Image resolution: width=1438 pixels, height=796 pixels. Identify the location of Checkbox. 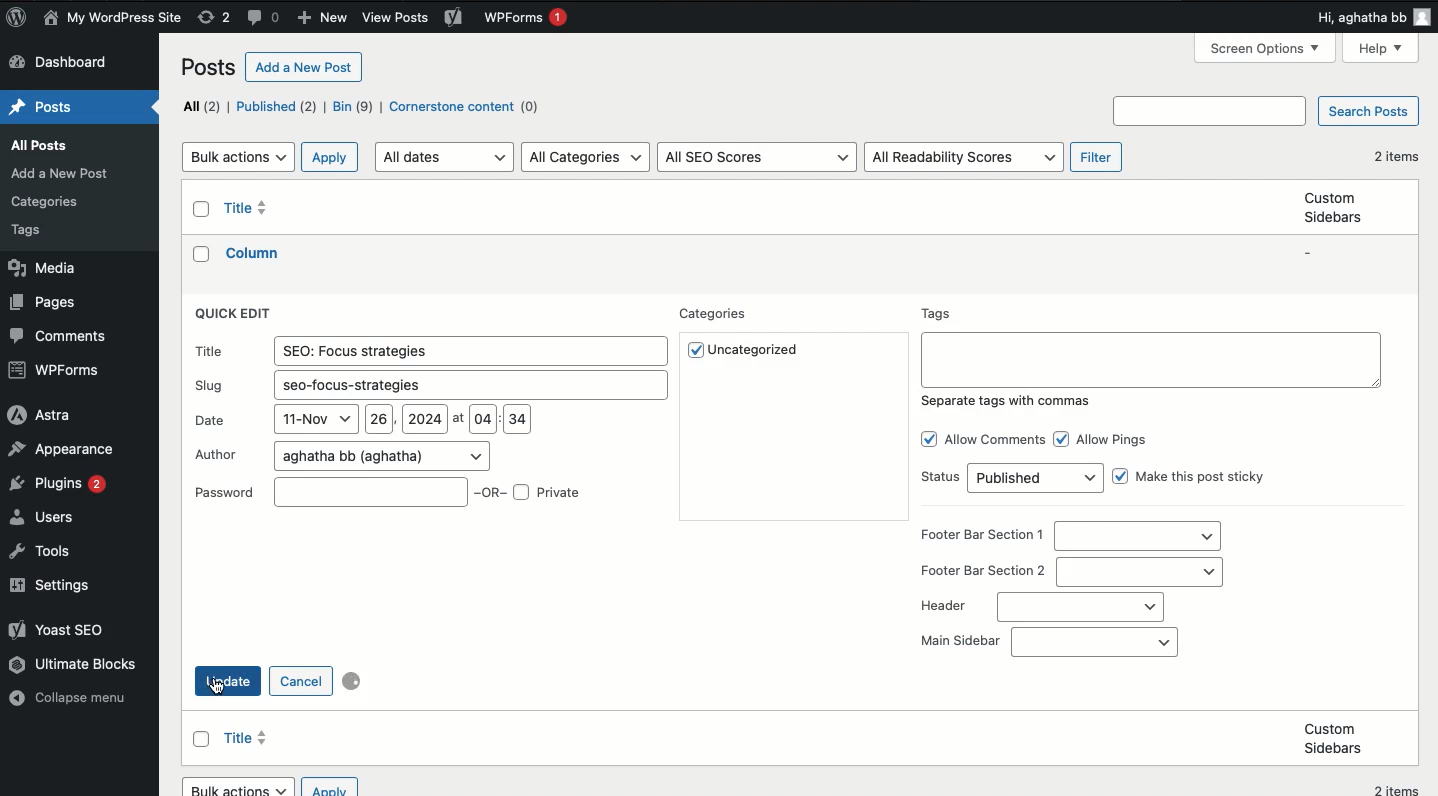
(203, 210).